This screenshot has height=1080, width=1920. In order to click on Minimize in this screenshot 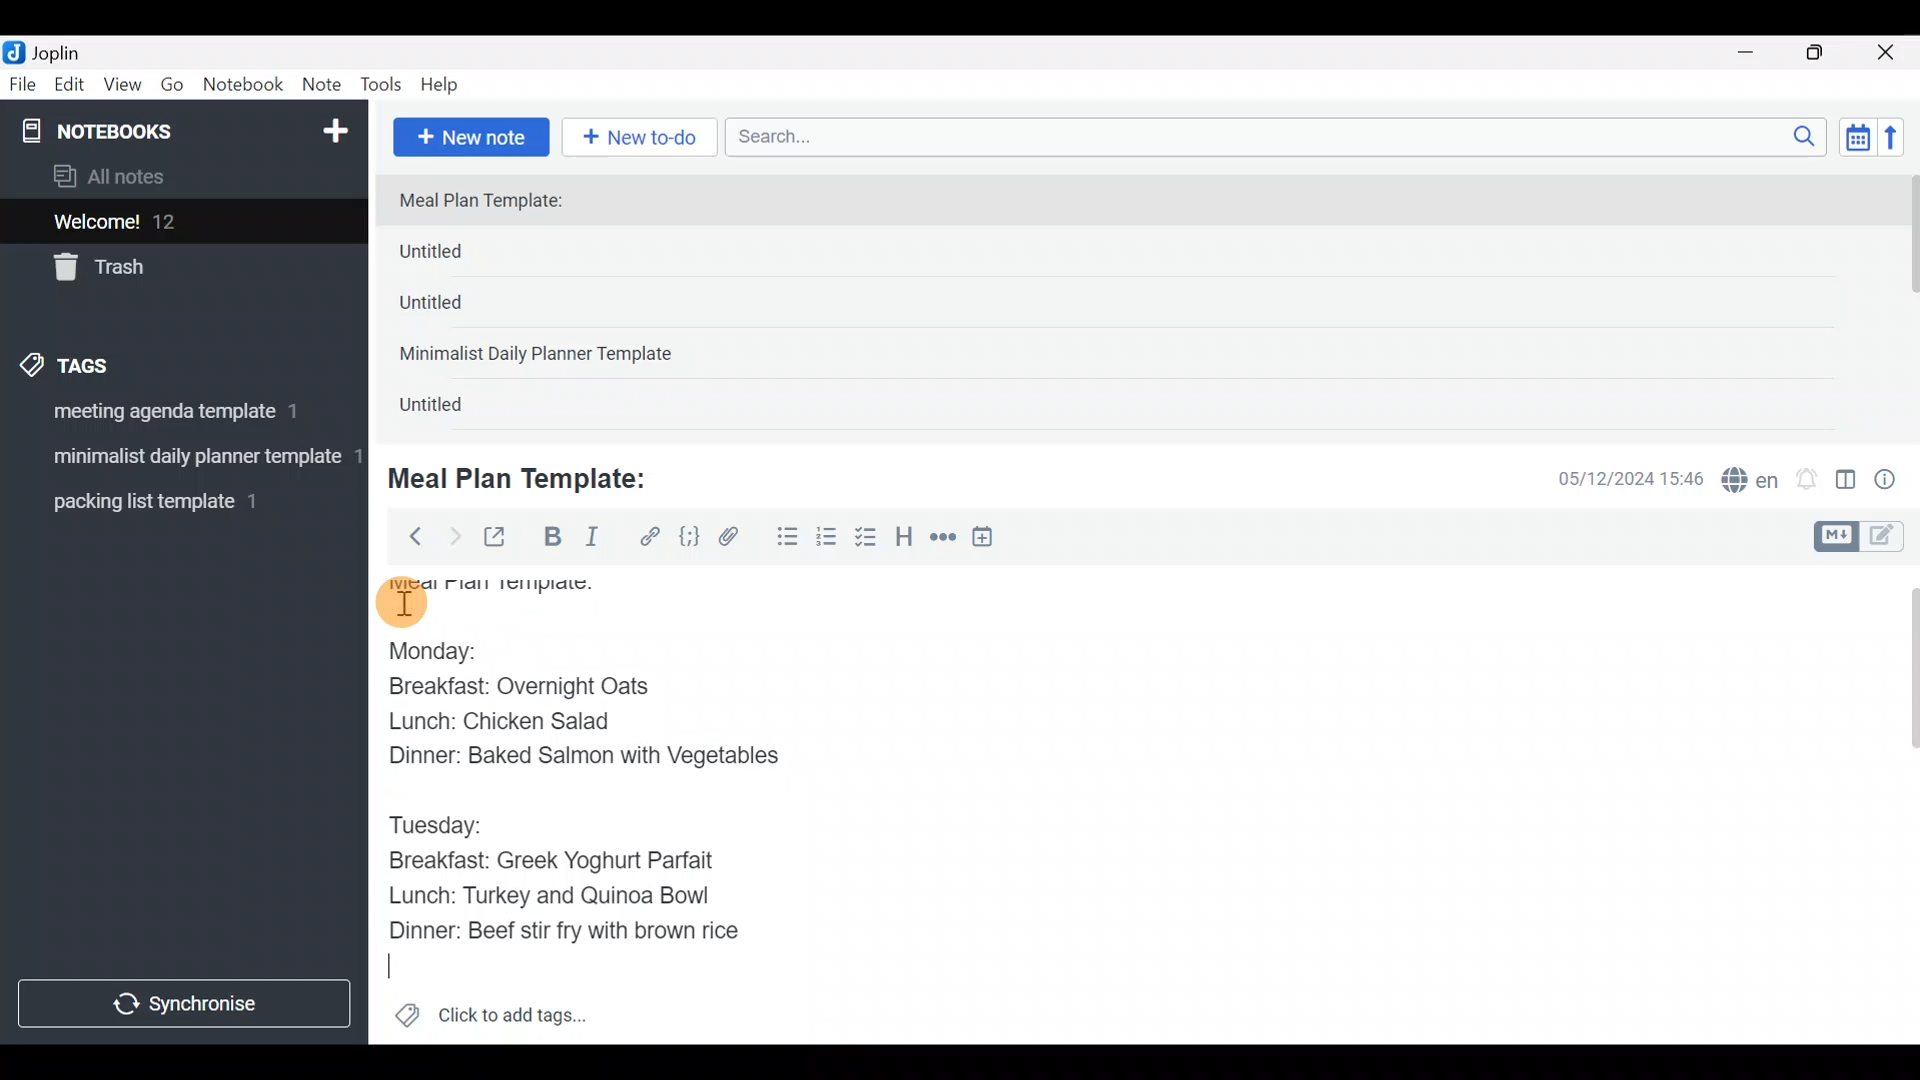, I will do `click(1757, 50)`.